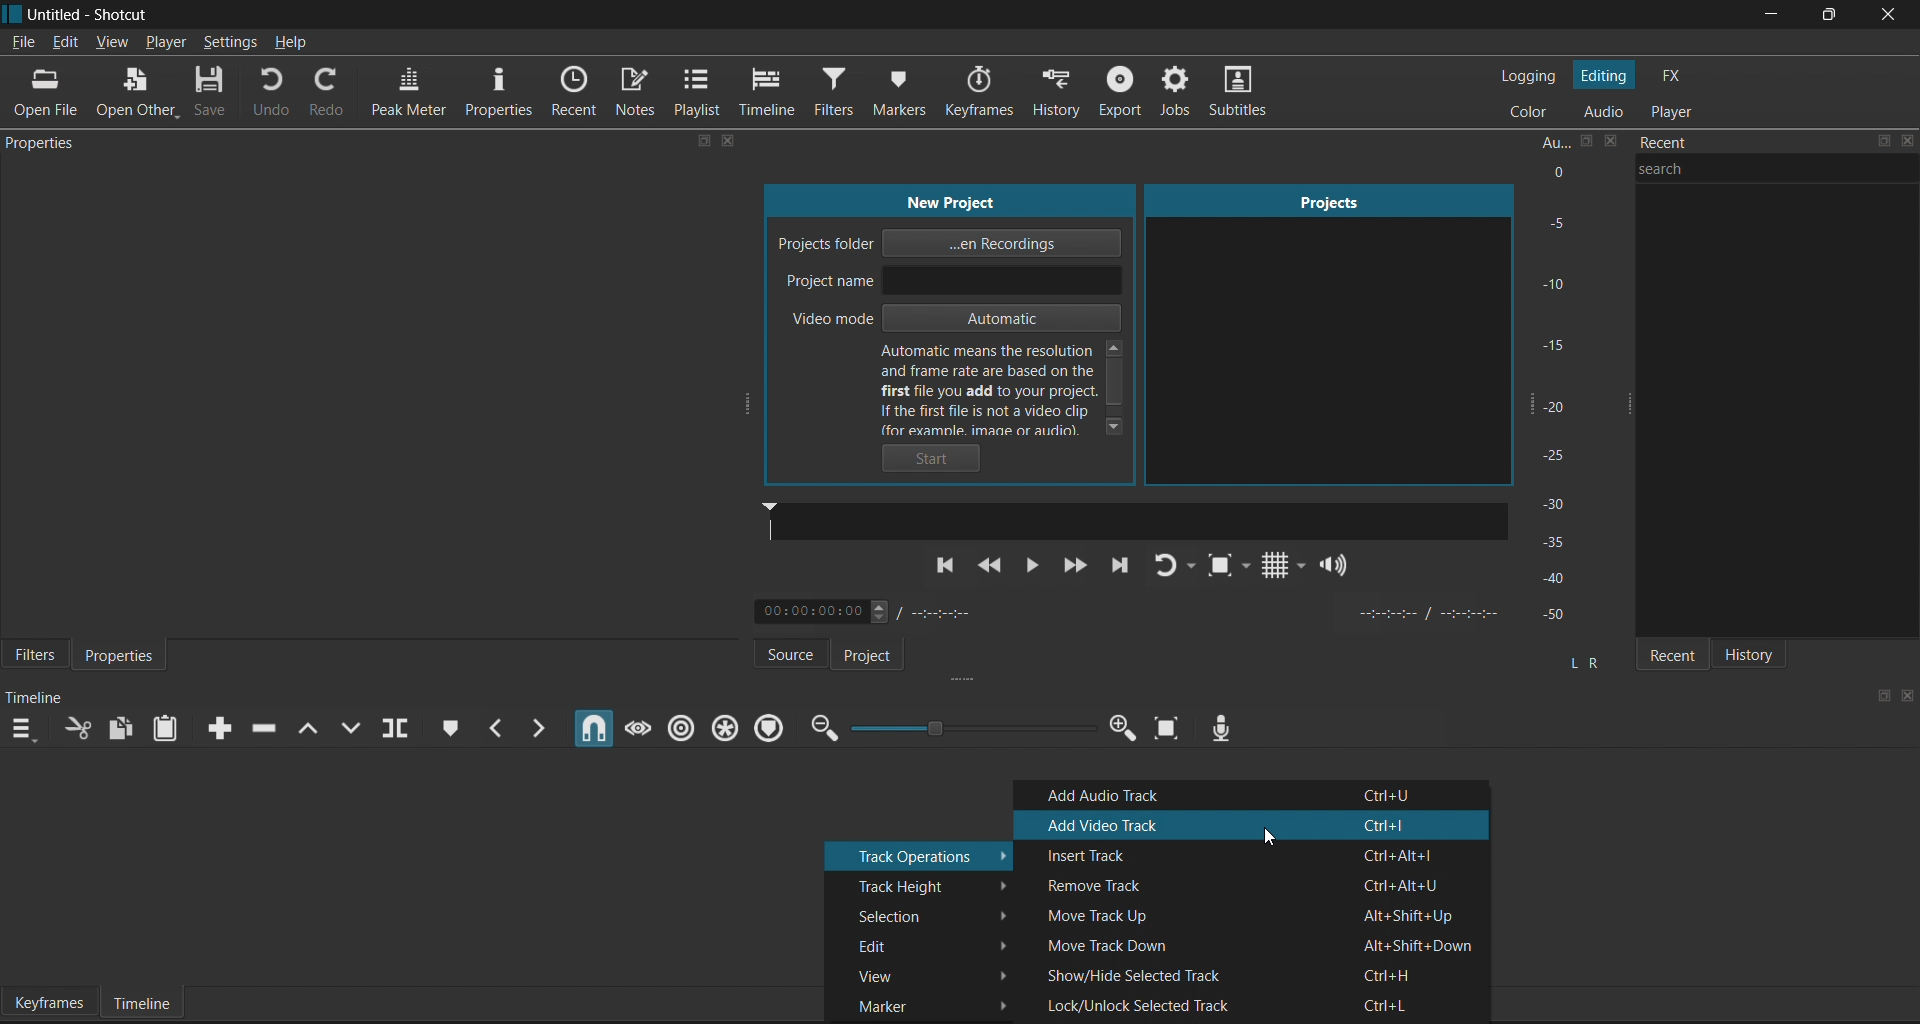 The image size is (1920, 1024). What do you see at coordinates (637, 95) in the screenshot?
I see `Notes` at bounding box center [637, 95].